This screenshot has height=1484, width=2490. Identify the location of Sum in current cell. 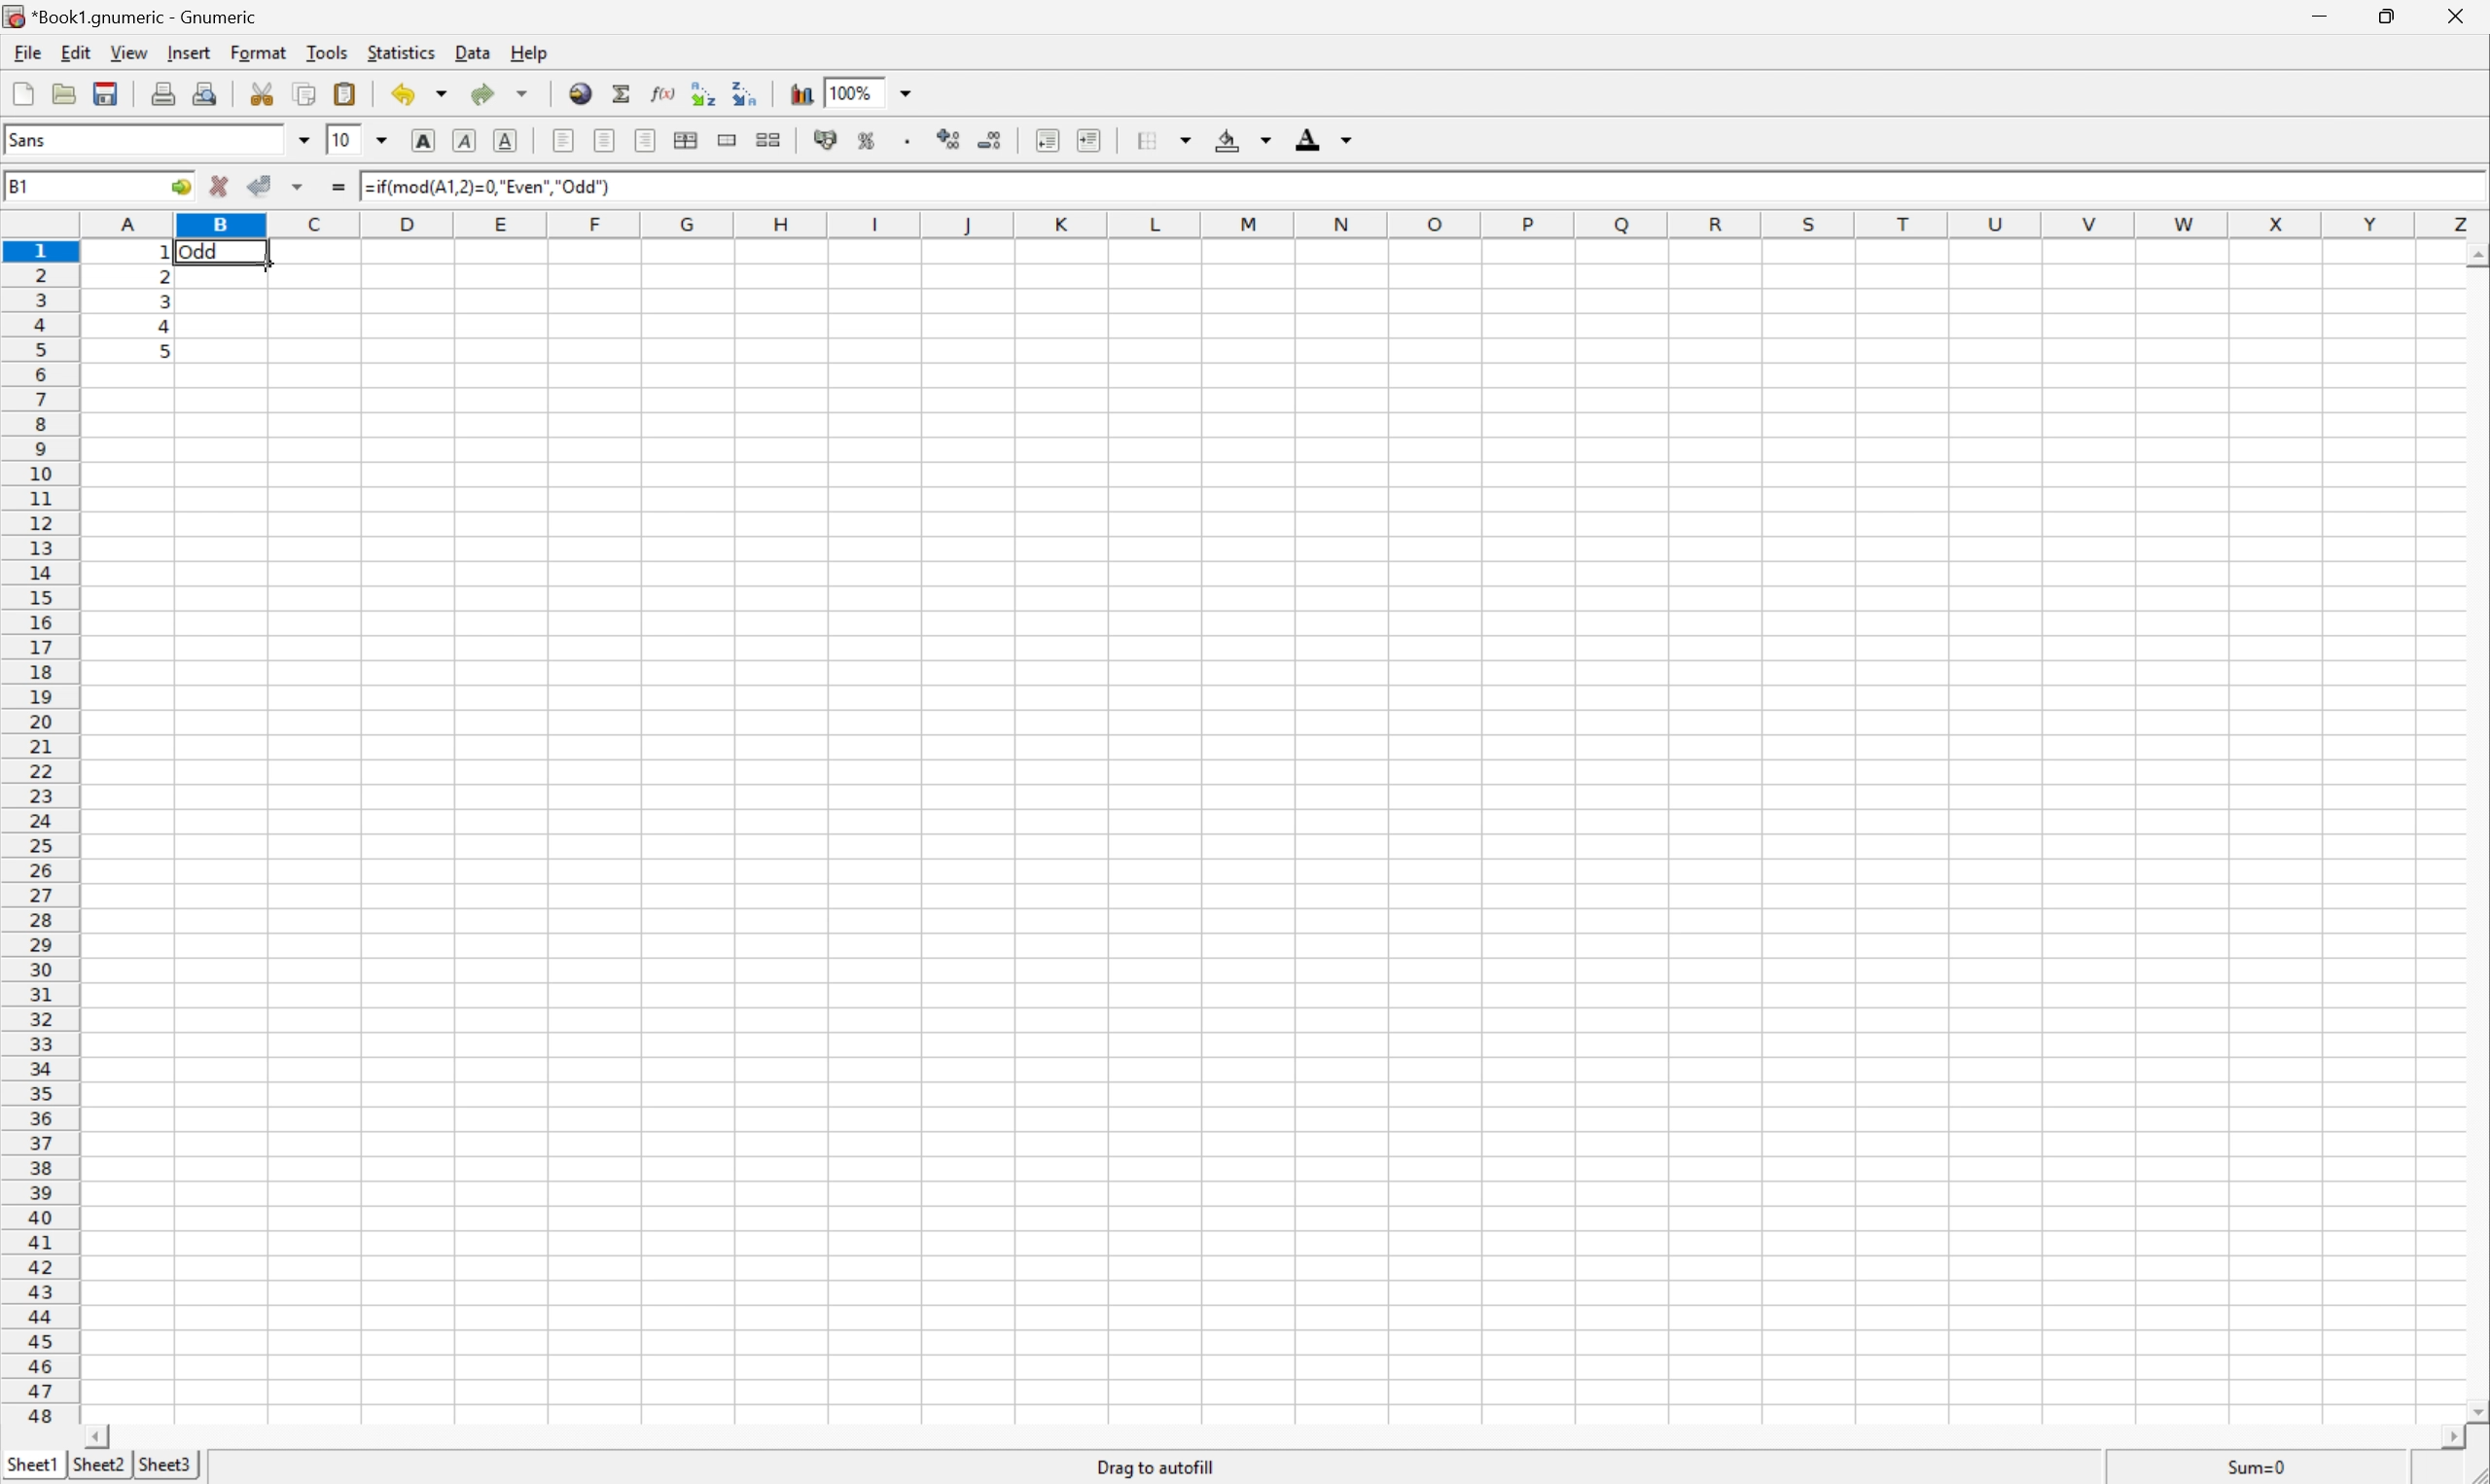
(624, 96).